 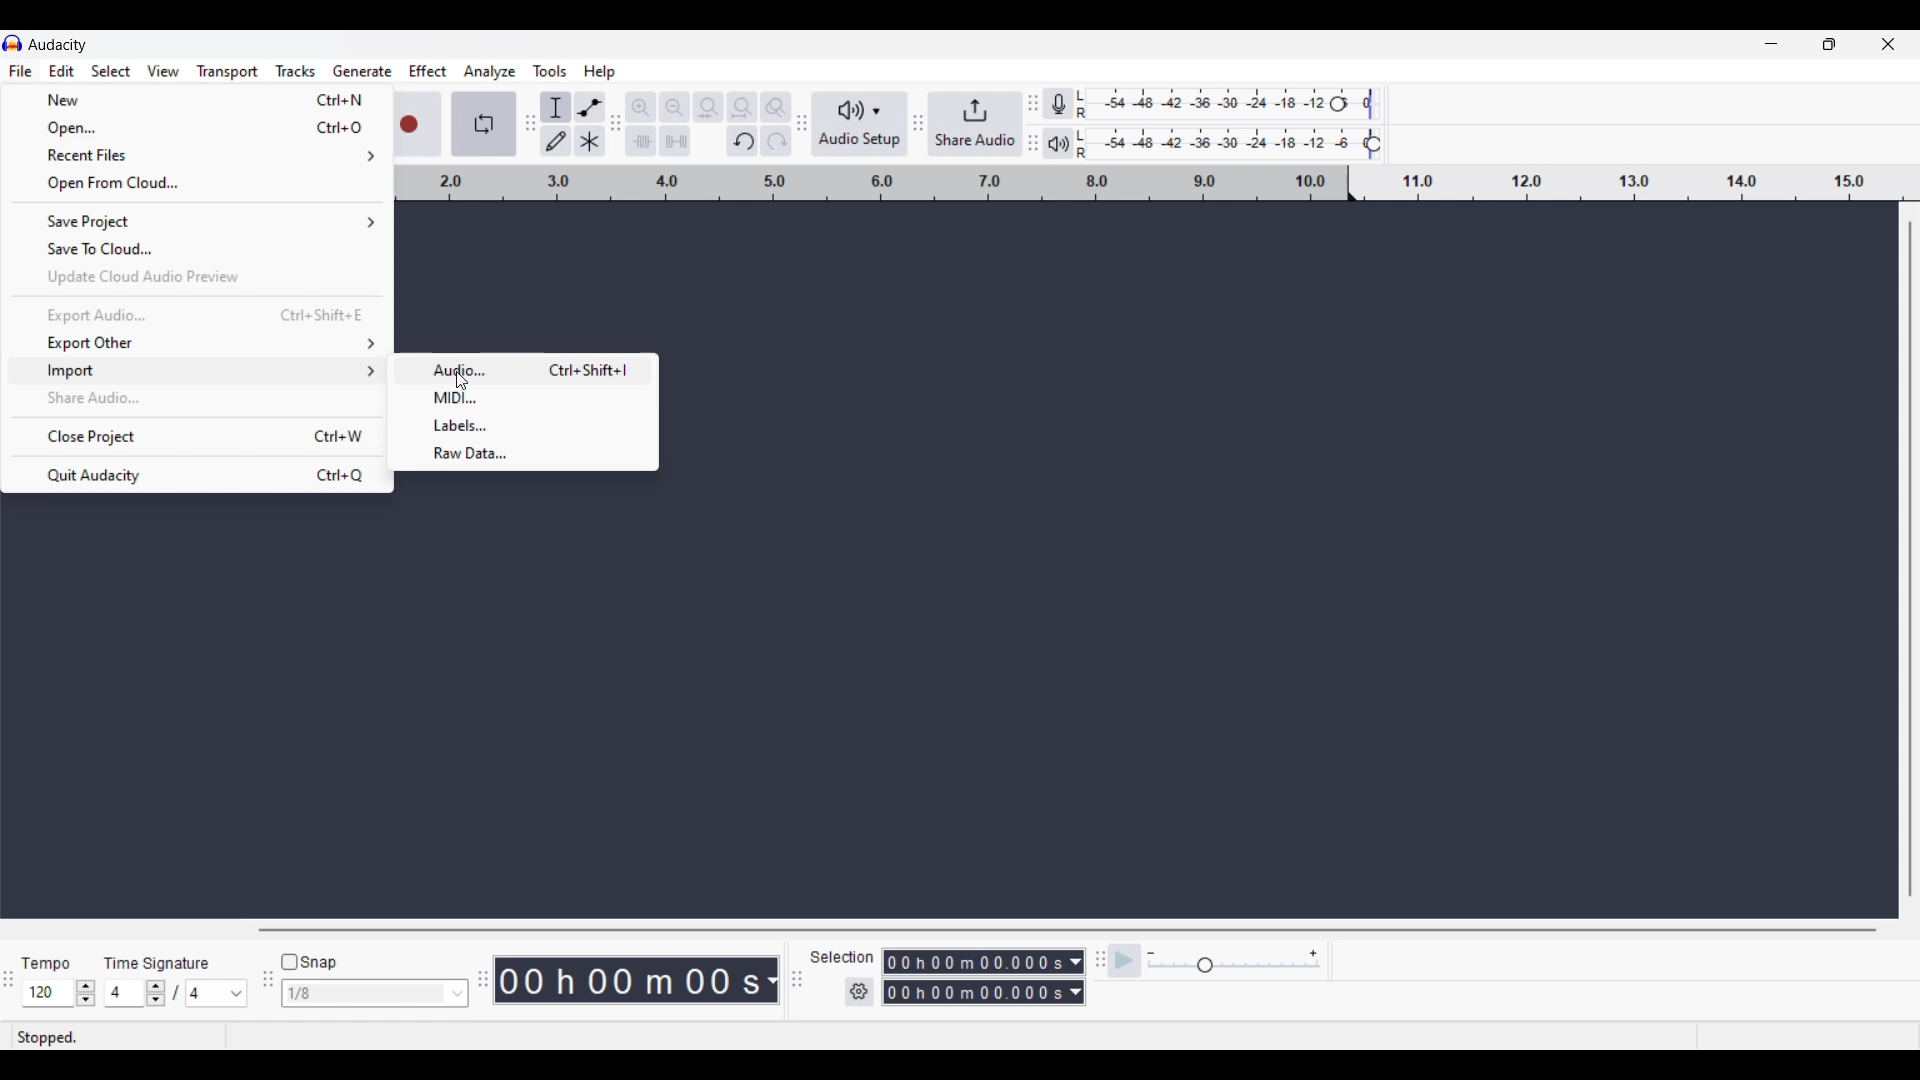 What do you see at coordinates (195, 436) in the screenshot?
I see `Close project   Ctrl+ W` at bounding box center [195, 436].